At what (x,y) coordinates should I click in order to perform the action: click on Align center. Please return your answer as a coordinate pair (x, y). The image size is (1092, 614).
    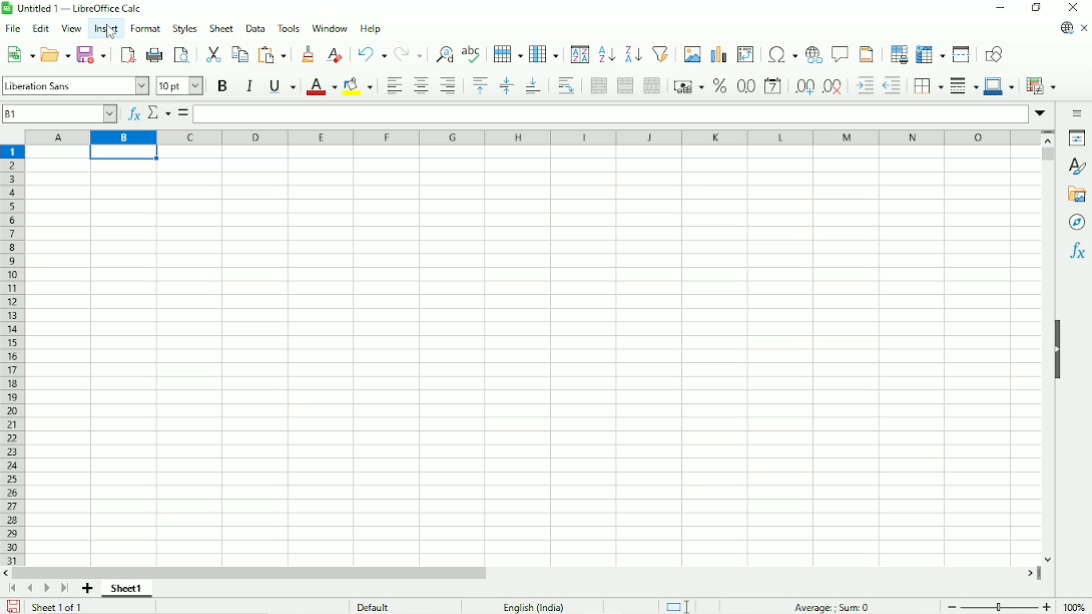
    Looking at the image, I should click on (420, 85).